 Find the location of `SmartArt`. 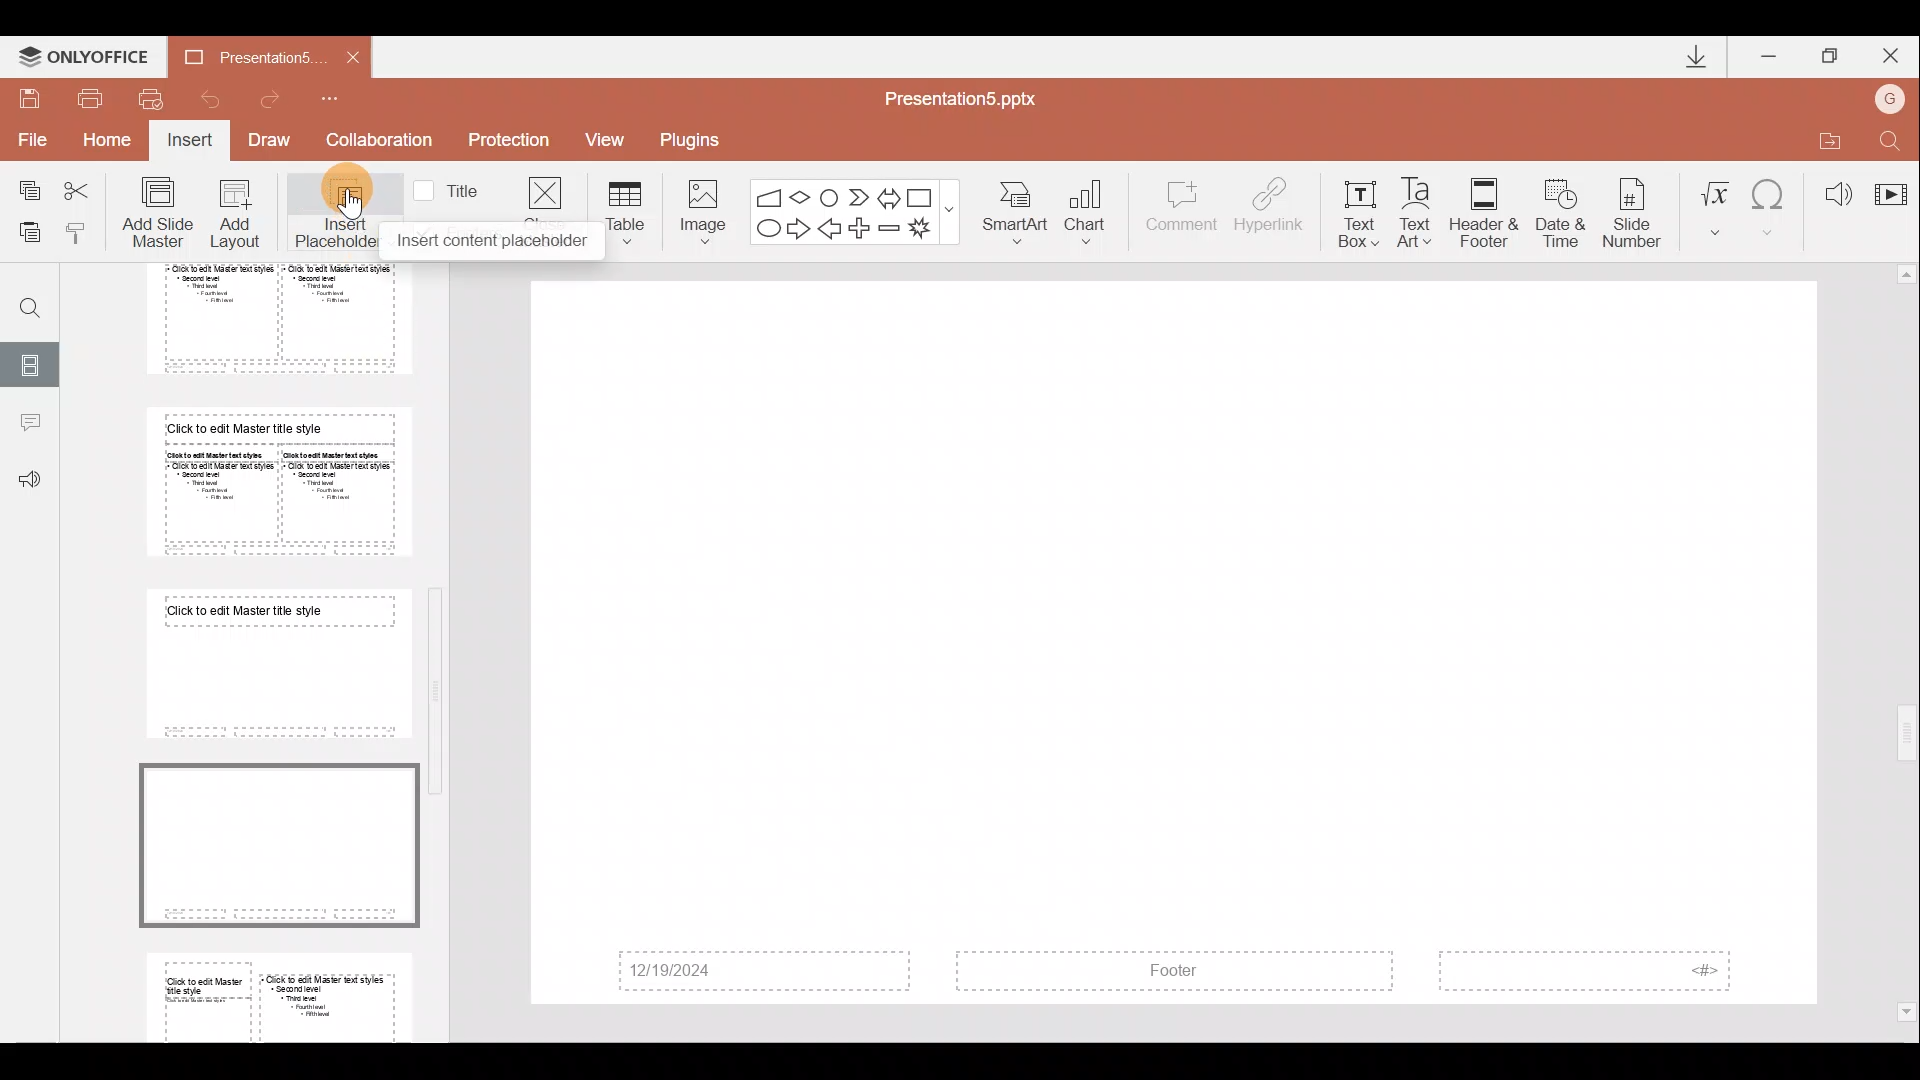

SmartArt is located at coordinates (1019, 214).